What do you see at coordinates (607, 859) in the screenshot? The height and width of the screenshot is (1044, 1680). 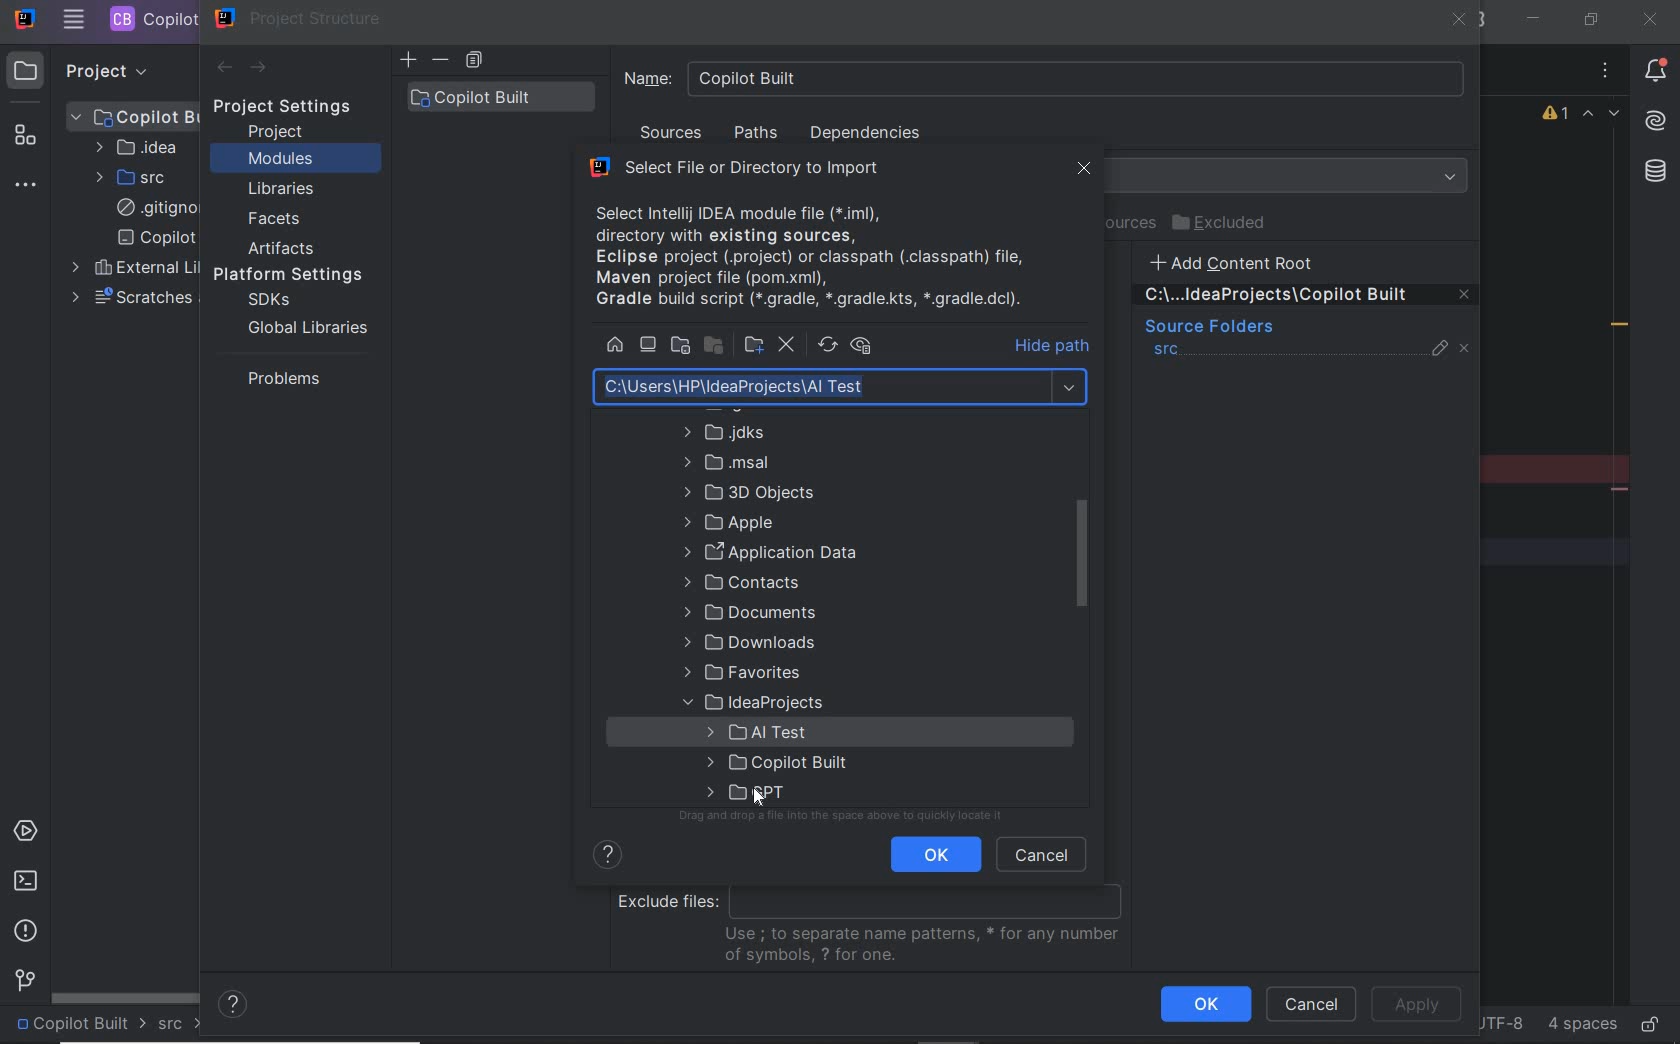 I see `show help contents` at bounding box center [607, 859].